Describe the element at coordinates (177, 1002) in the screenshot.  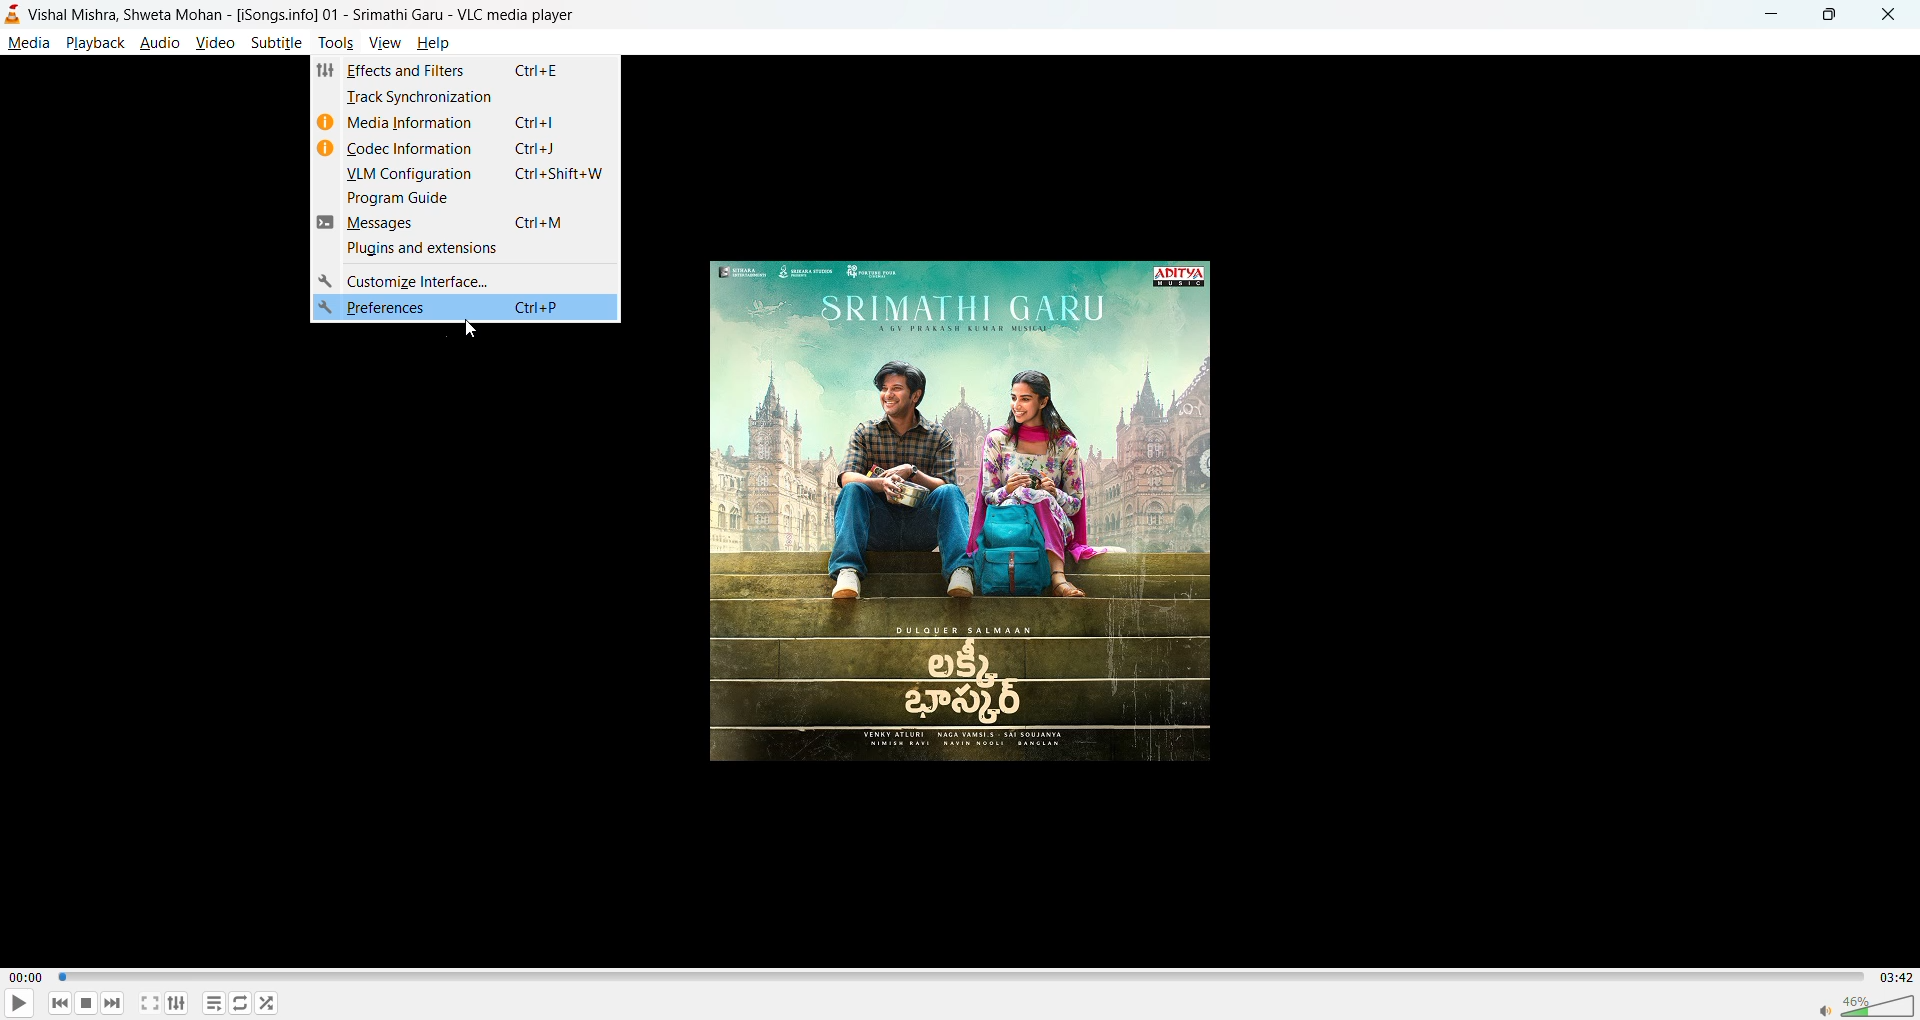
I see `settings` at that location.